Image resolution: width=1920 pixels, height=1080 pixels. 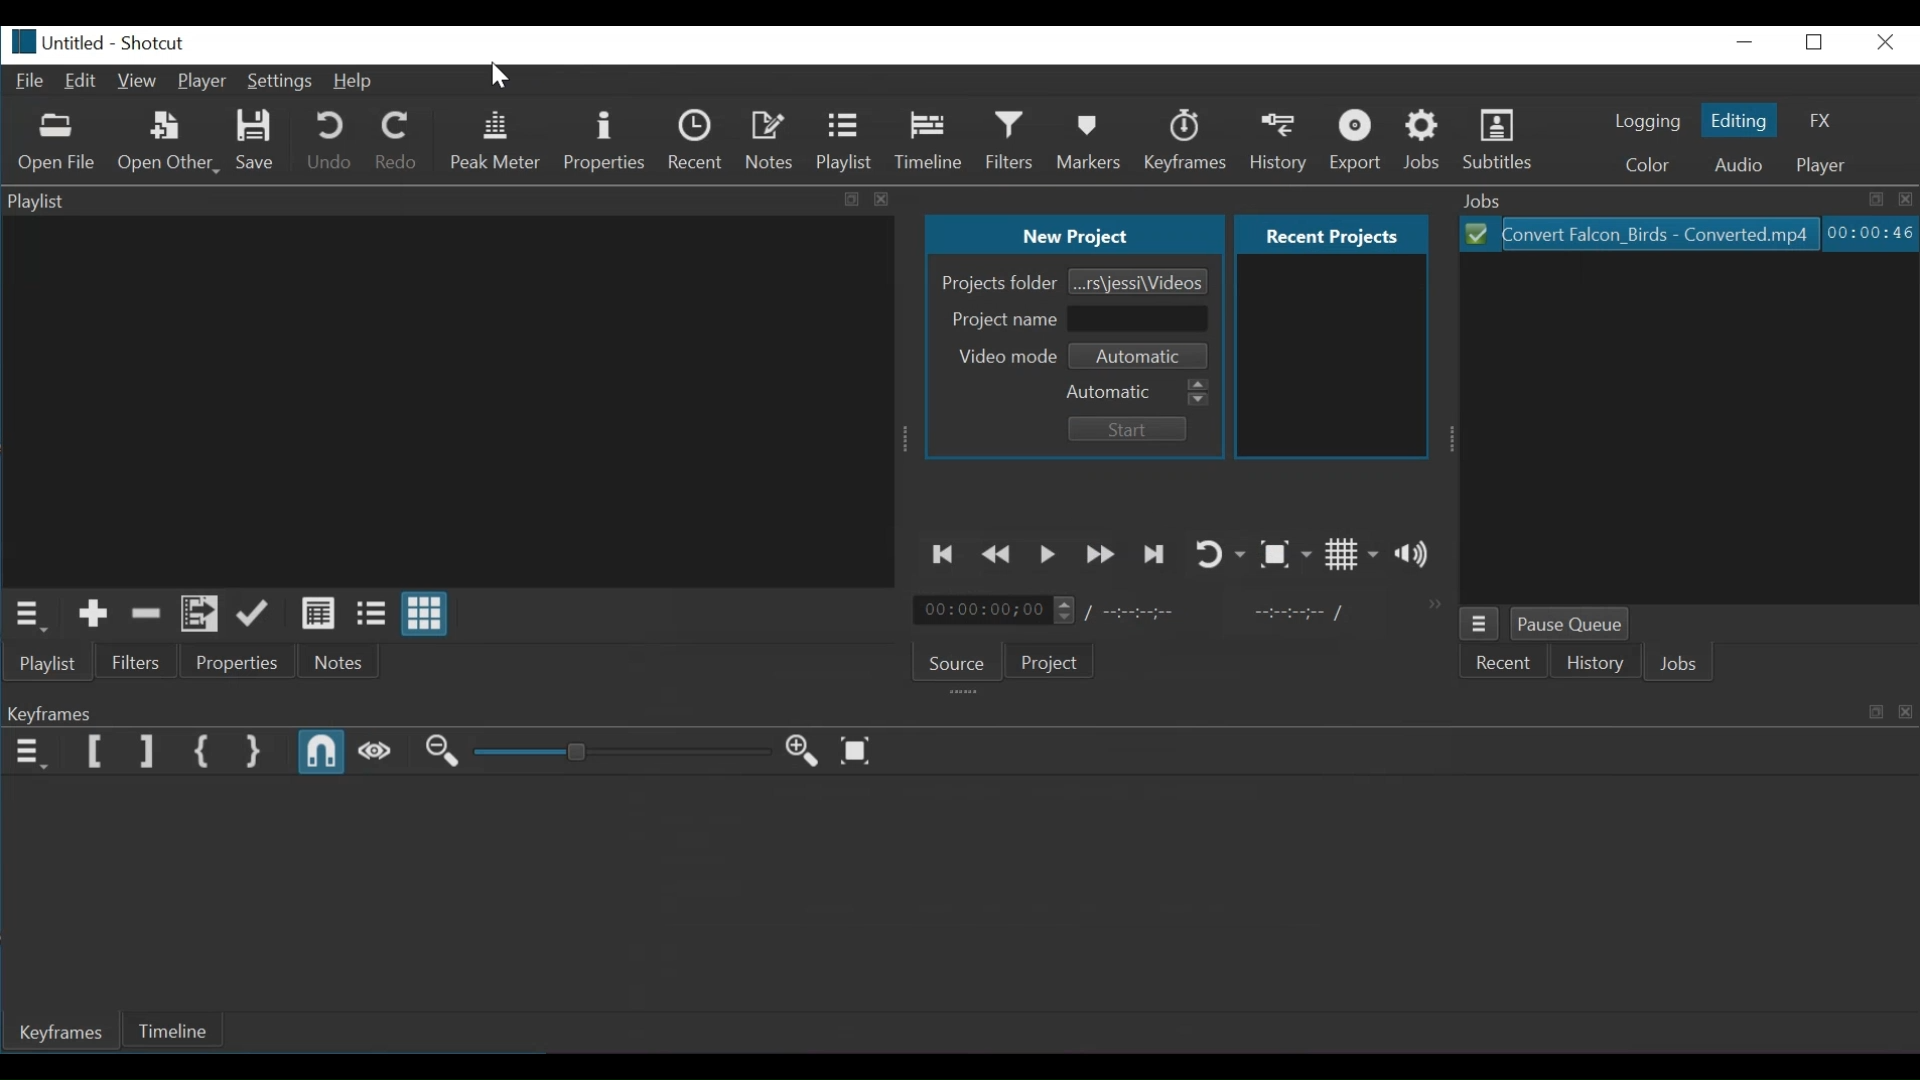 I want to click on Automatic(Set Video mode), so click(x=1141, y=356).